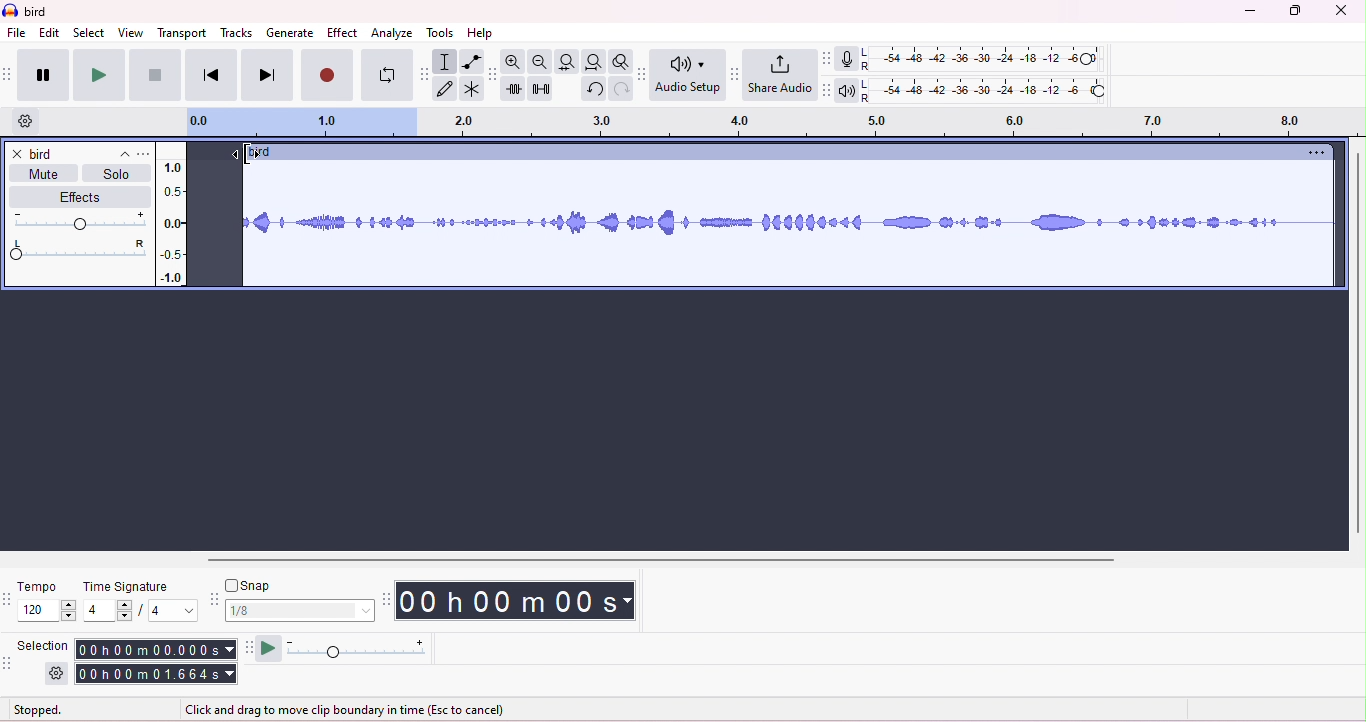 This screenshot has width=1366, height=722. I want to click on options, so click(1312, 153).